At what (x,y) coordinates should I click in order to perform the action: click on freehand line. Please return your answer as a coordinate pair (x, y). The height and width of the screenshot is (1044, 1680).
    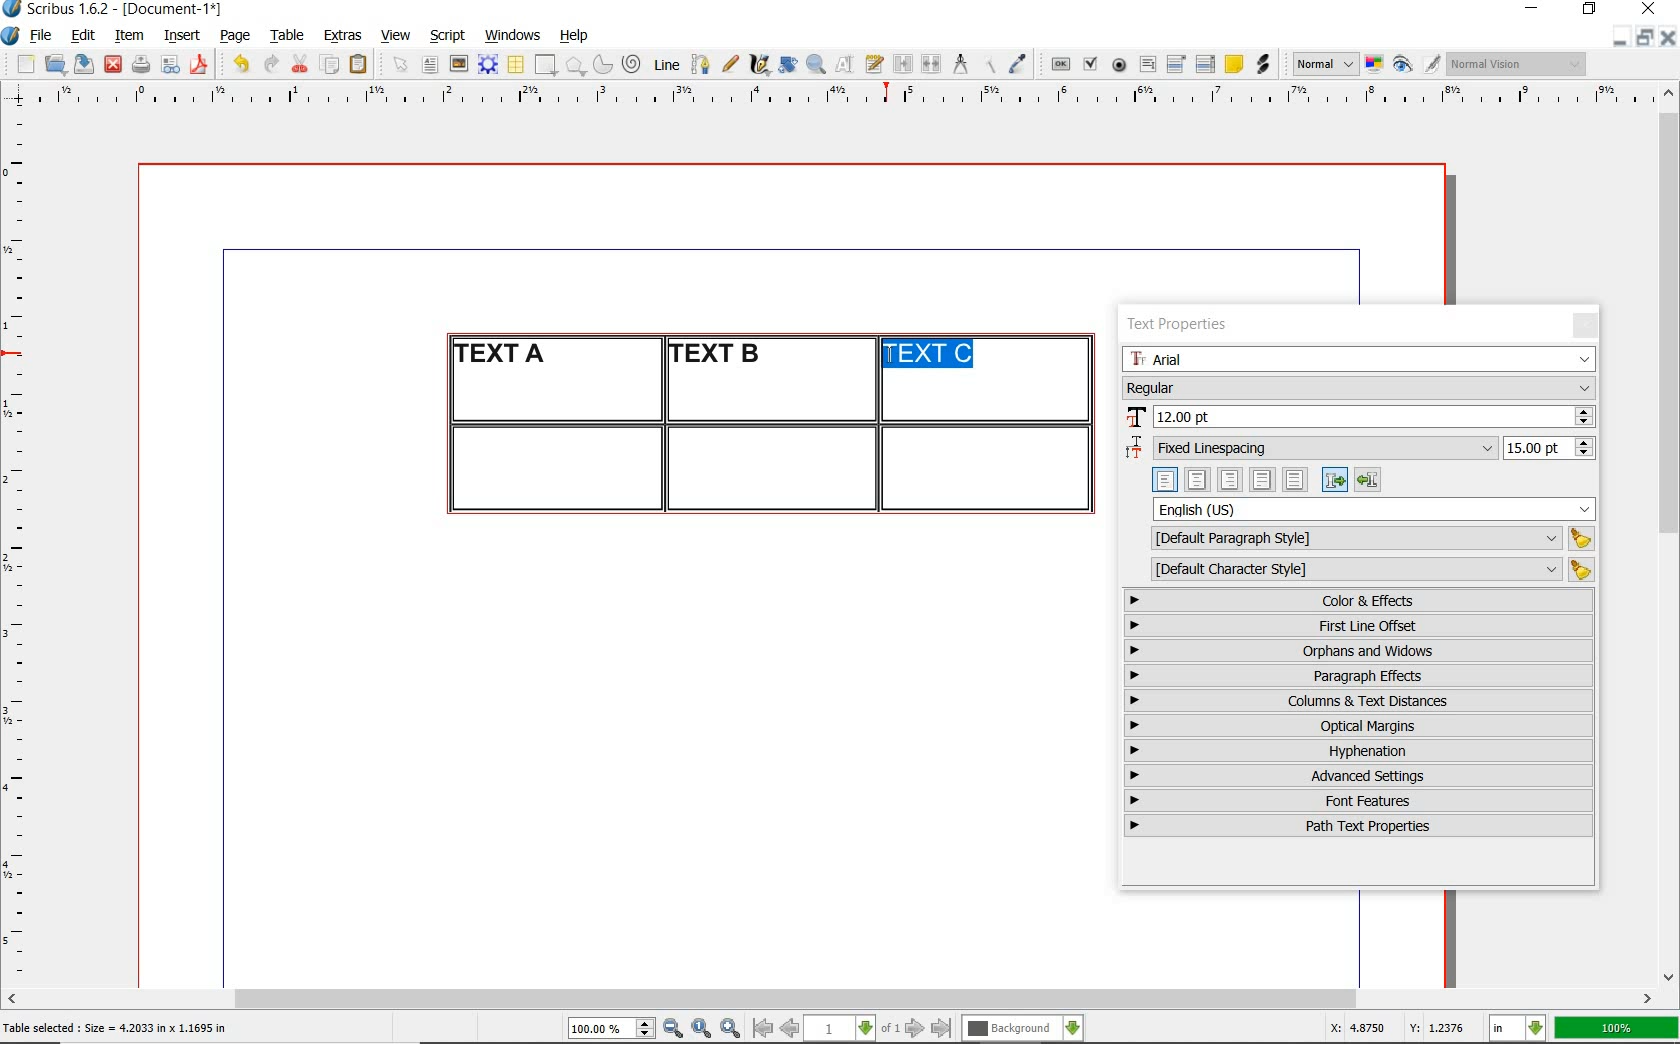
    Looking at the image, I should click on (730, 64).